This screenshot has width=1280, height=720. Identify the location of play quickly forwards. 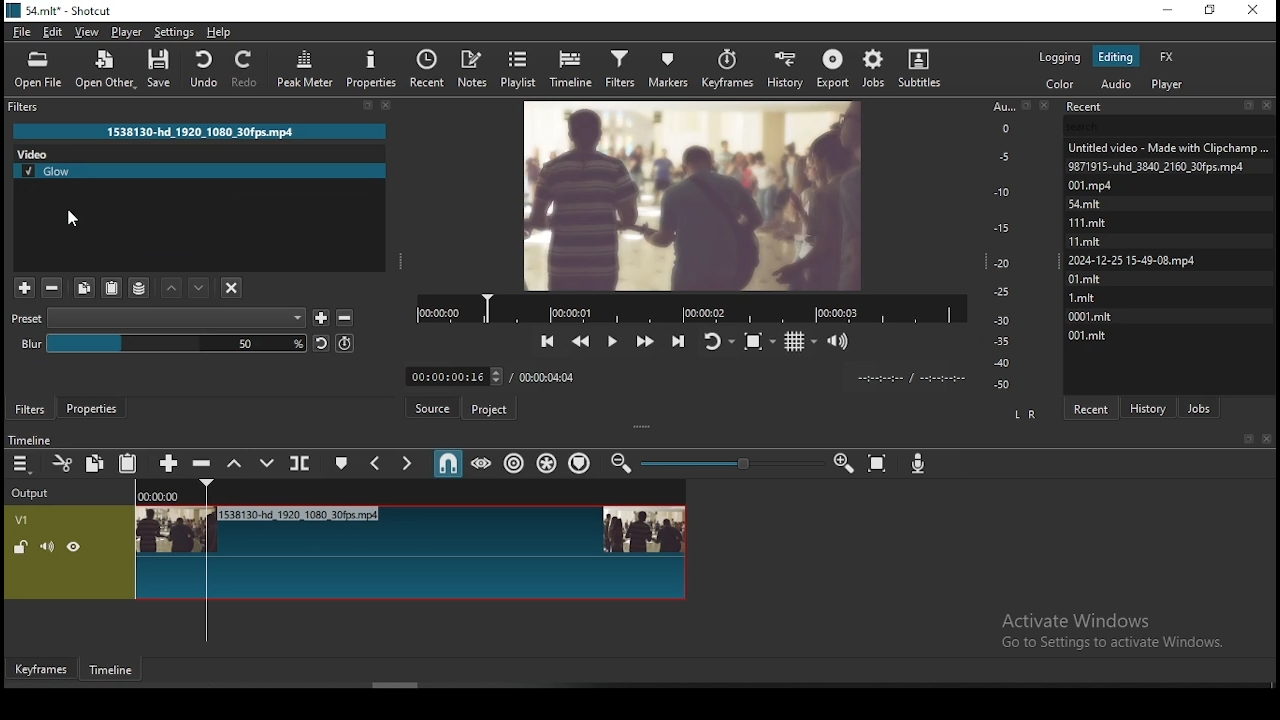
(644, 340).